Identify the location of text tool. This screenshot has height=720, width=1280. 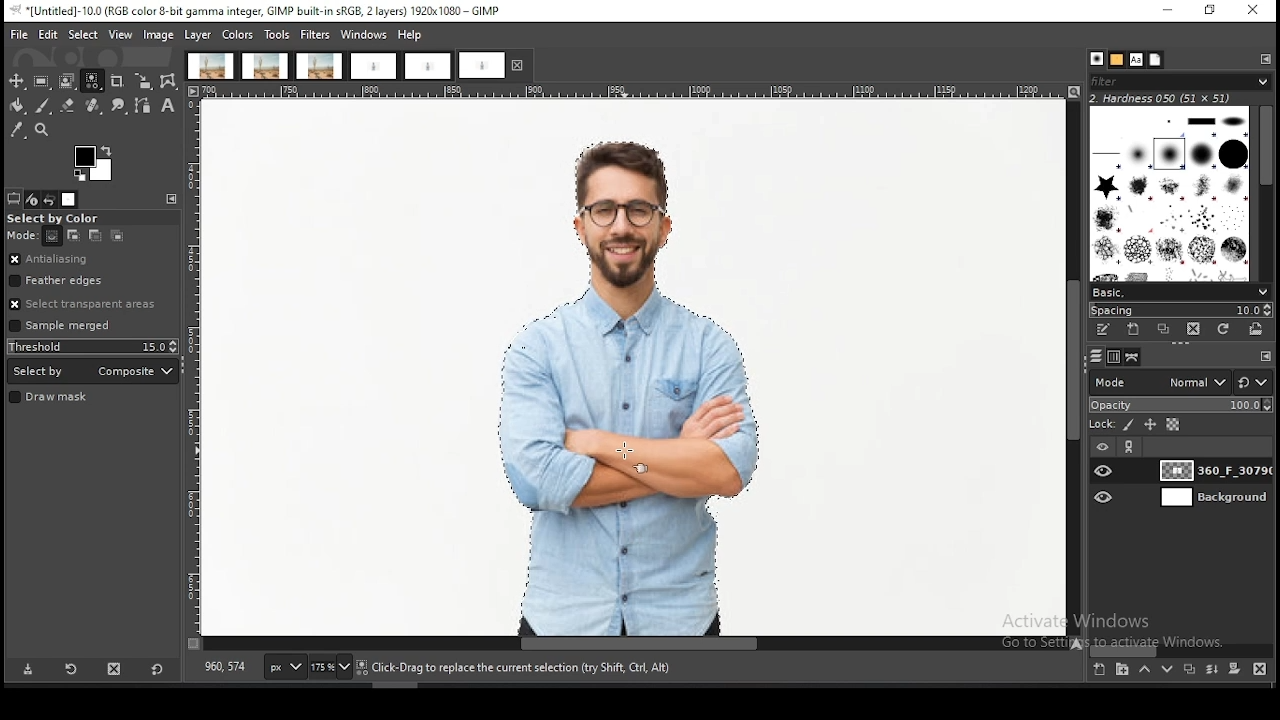
(168, 106).